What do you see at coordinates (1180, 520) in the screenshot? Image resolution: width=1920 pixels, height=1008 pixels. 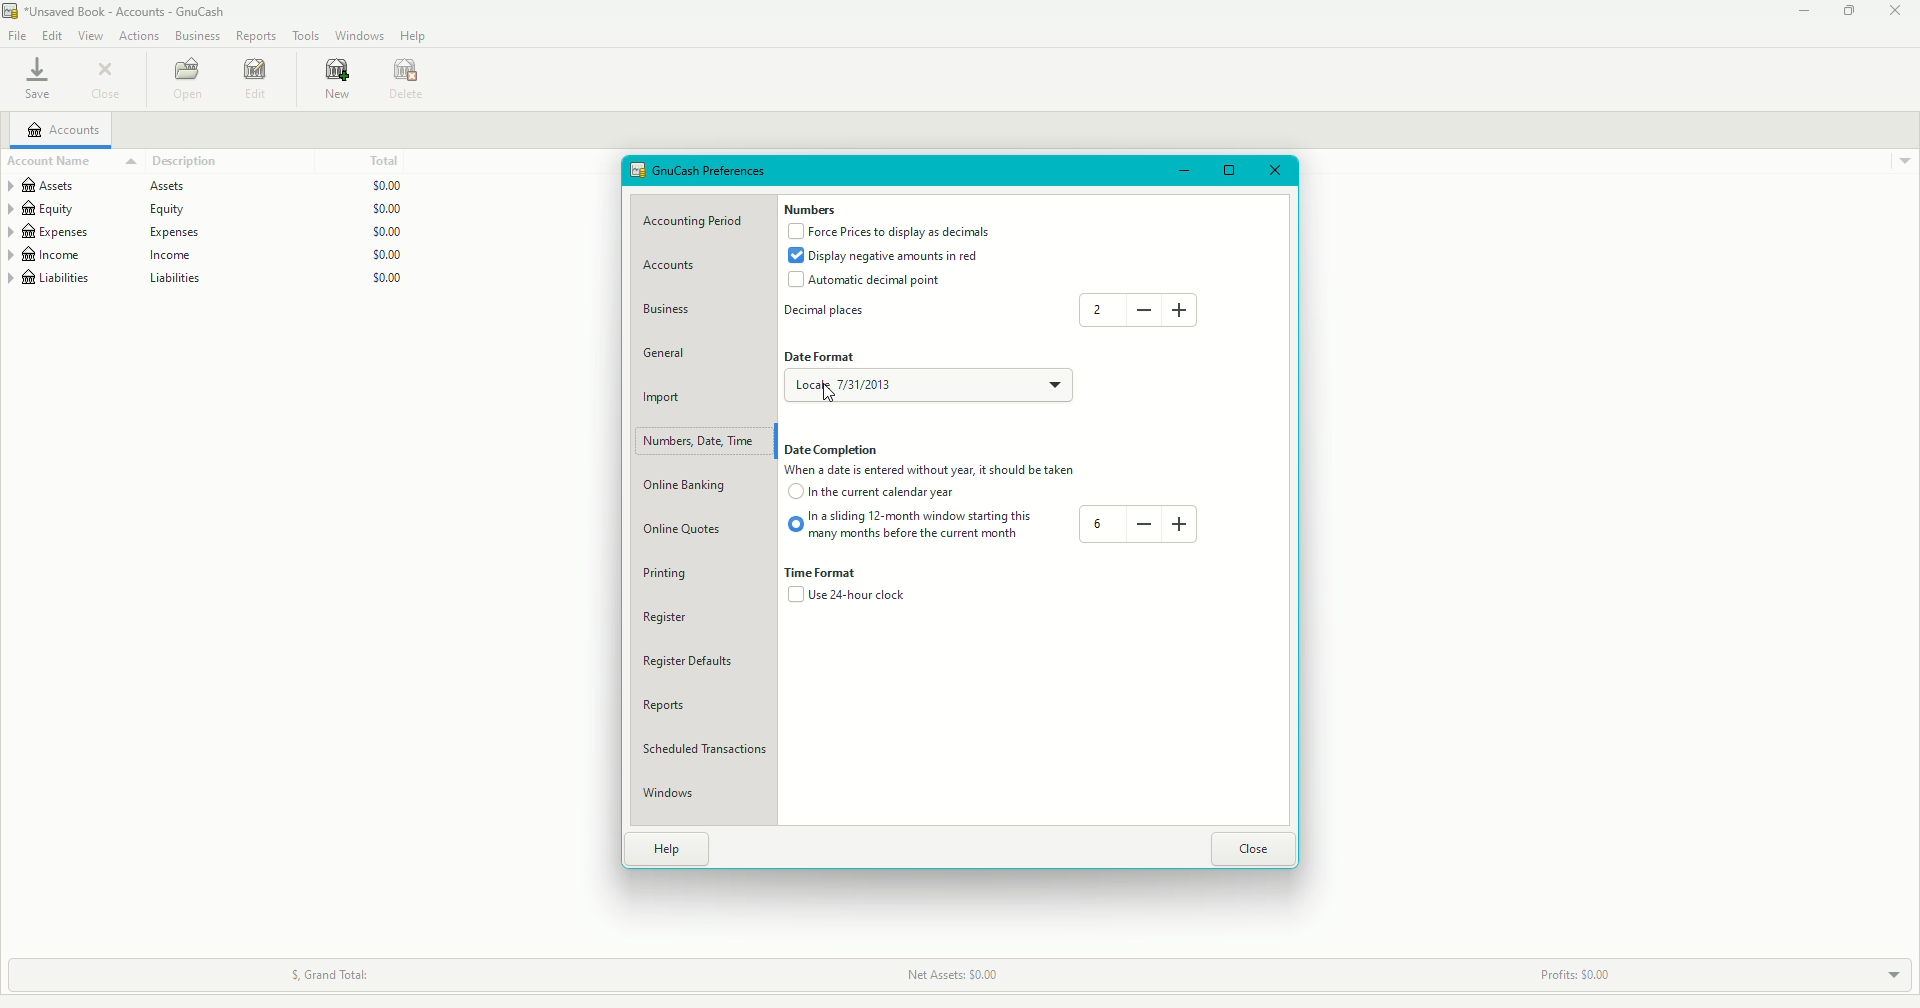 I see `Plus` at bounding box center [1180, 520].